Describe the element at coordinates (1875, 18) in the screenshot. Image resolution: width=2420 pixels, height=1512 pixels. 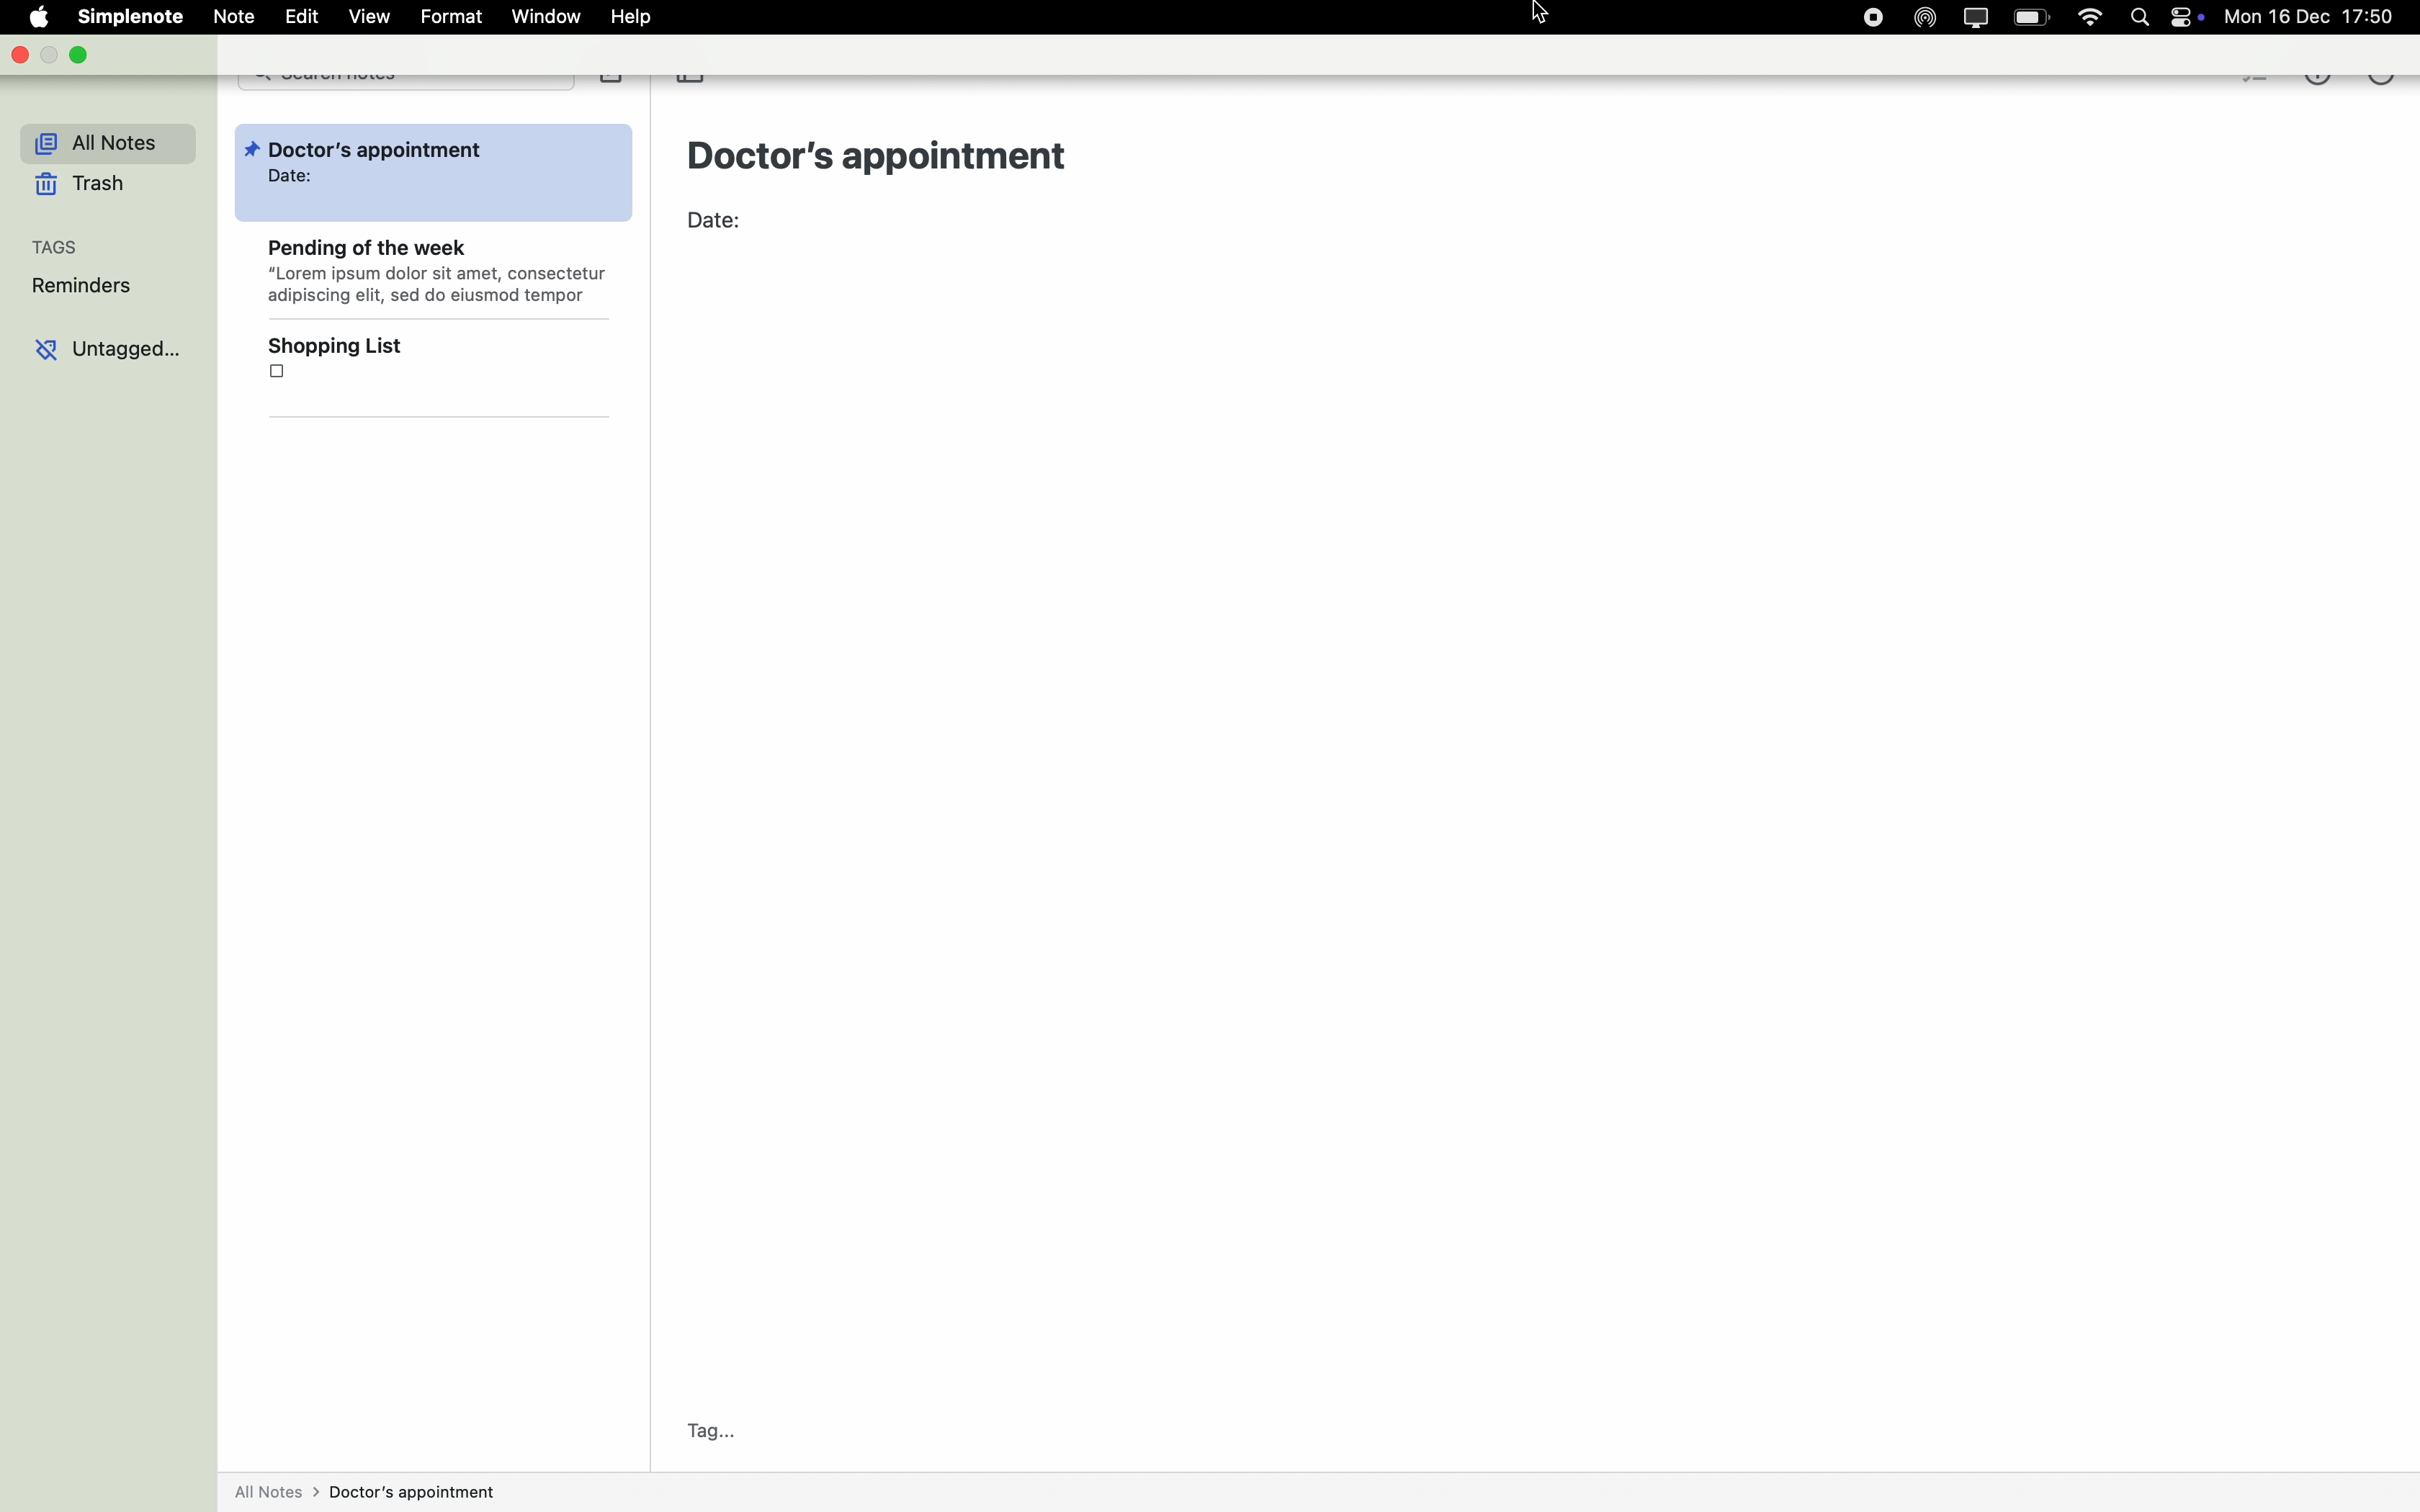
I see `stop recording` at that location.